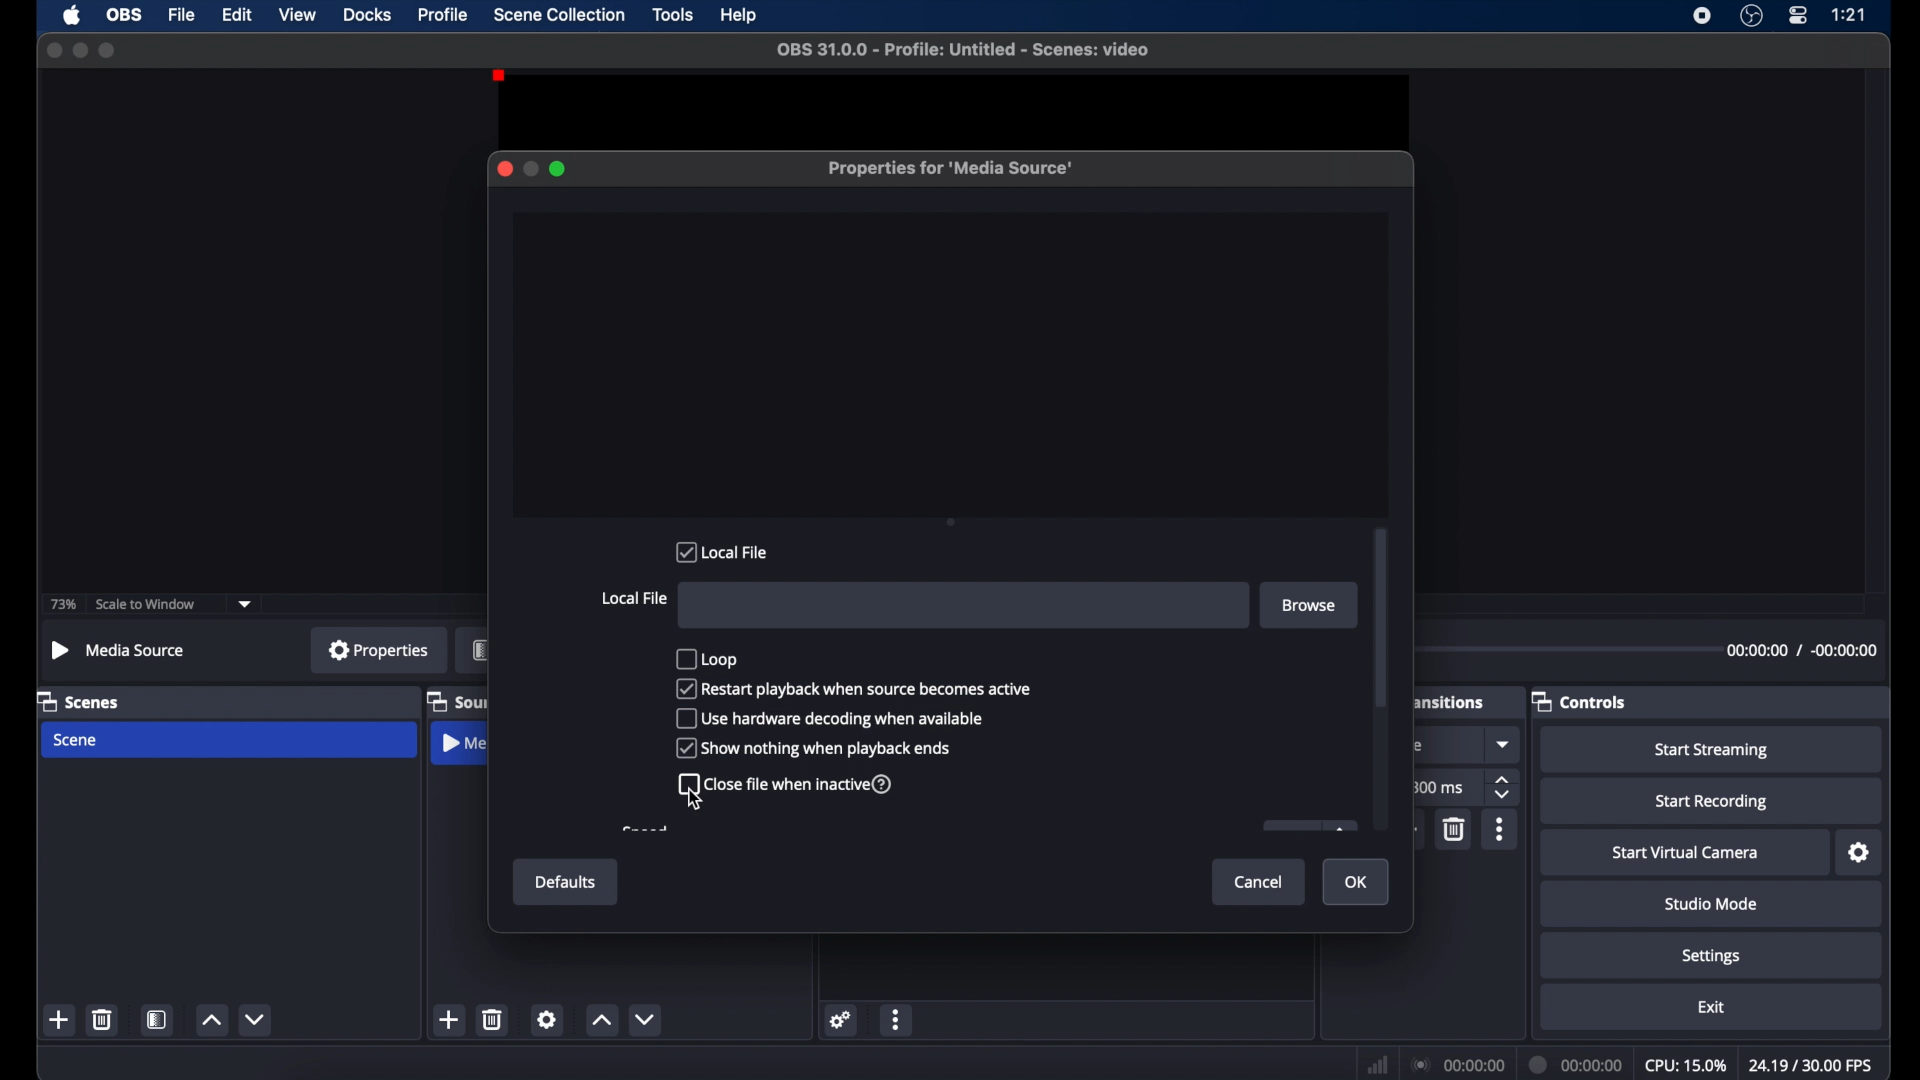  I want to click on obs, so click(125, 15).